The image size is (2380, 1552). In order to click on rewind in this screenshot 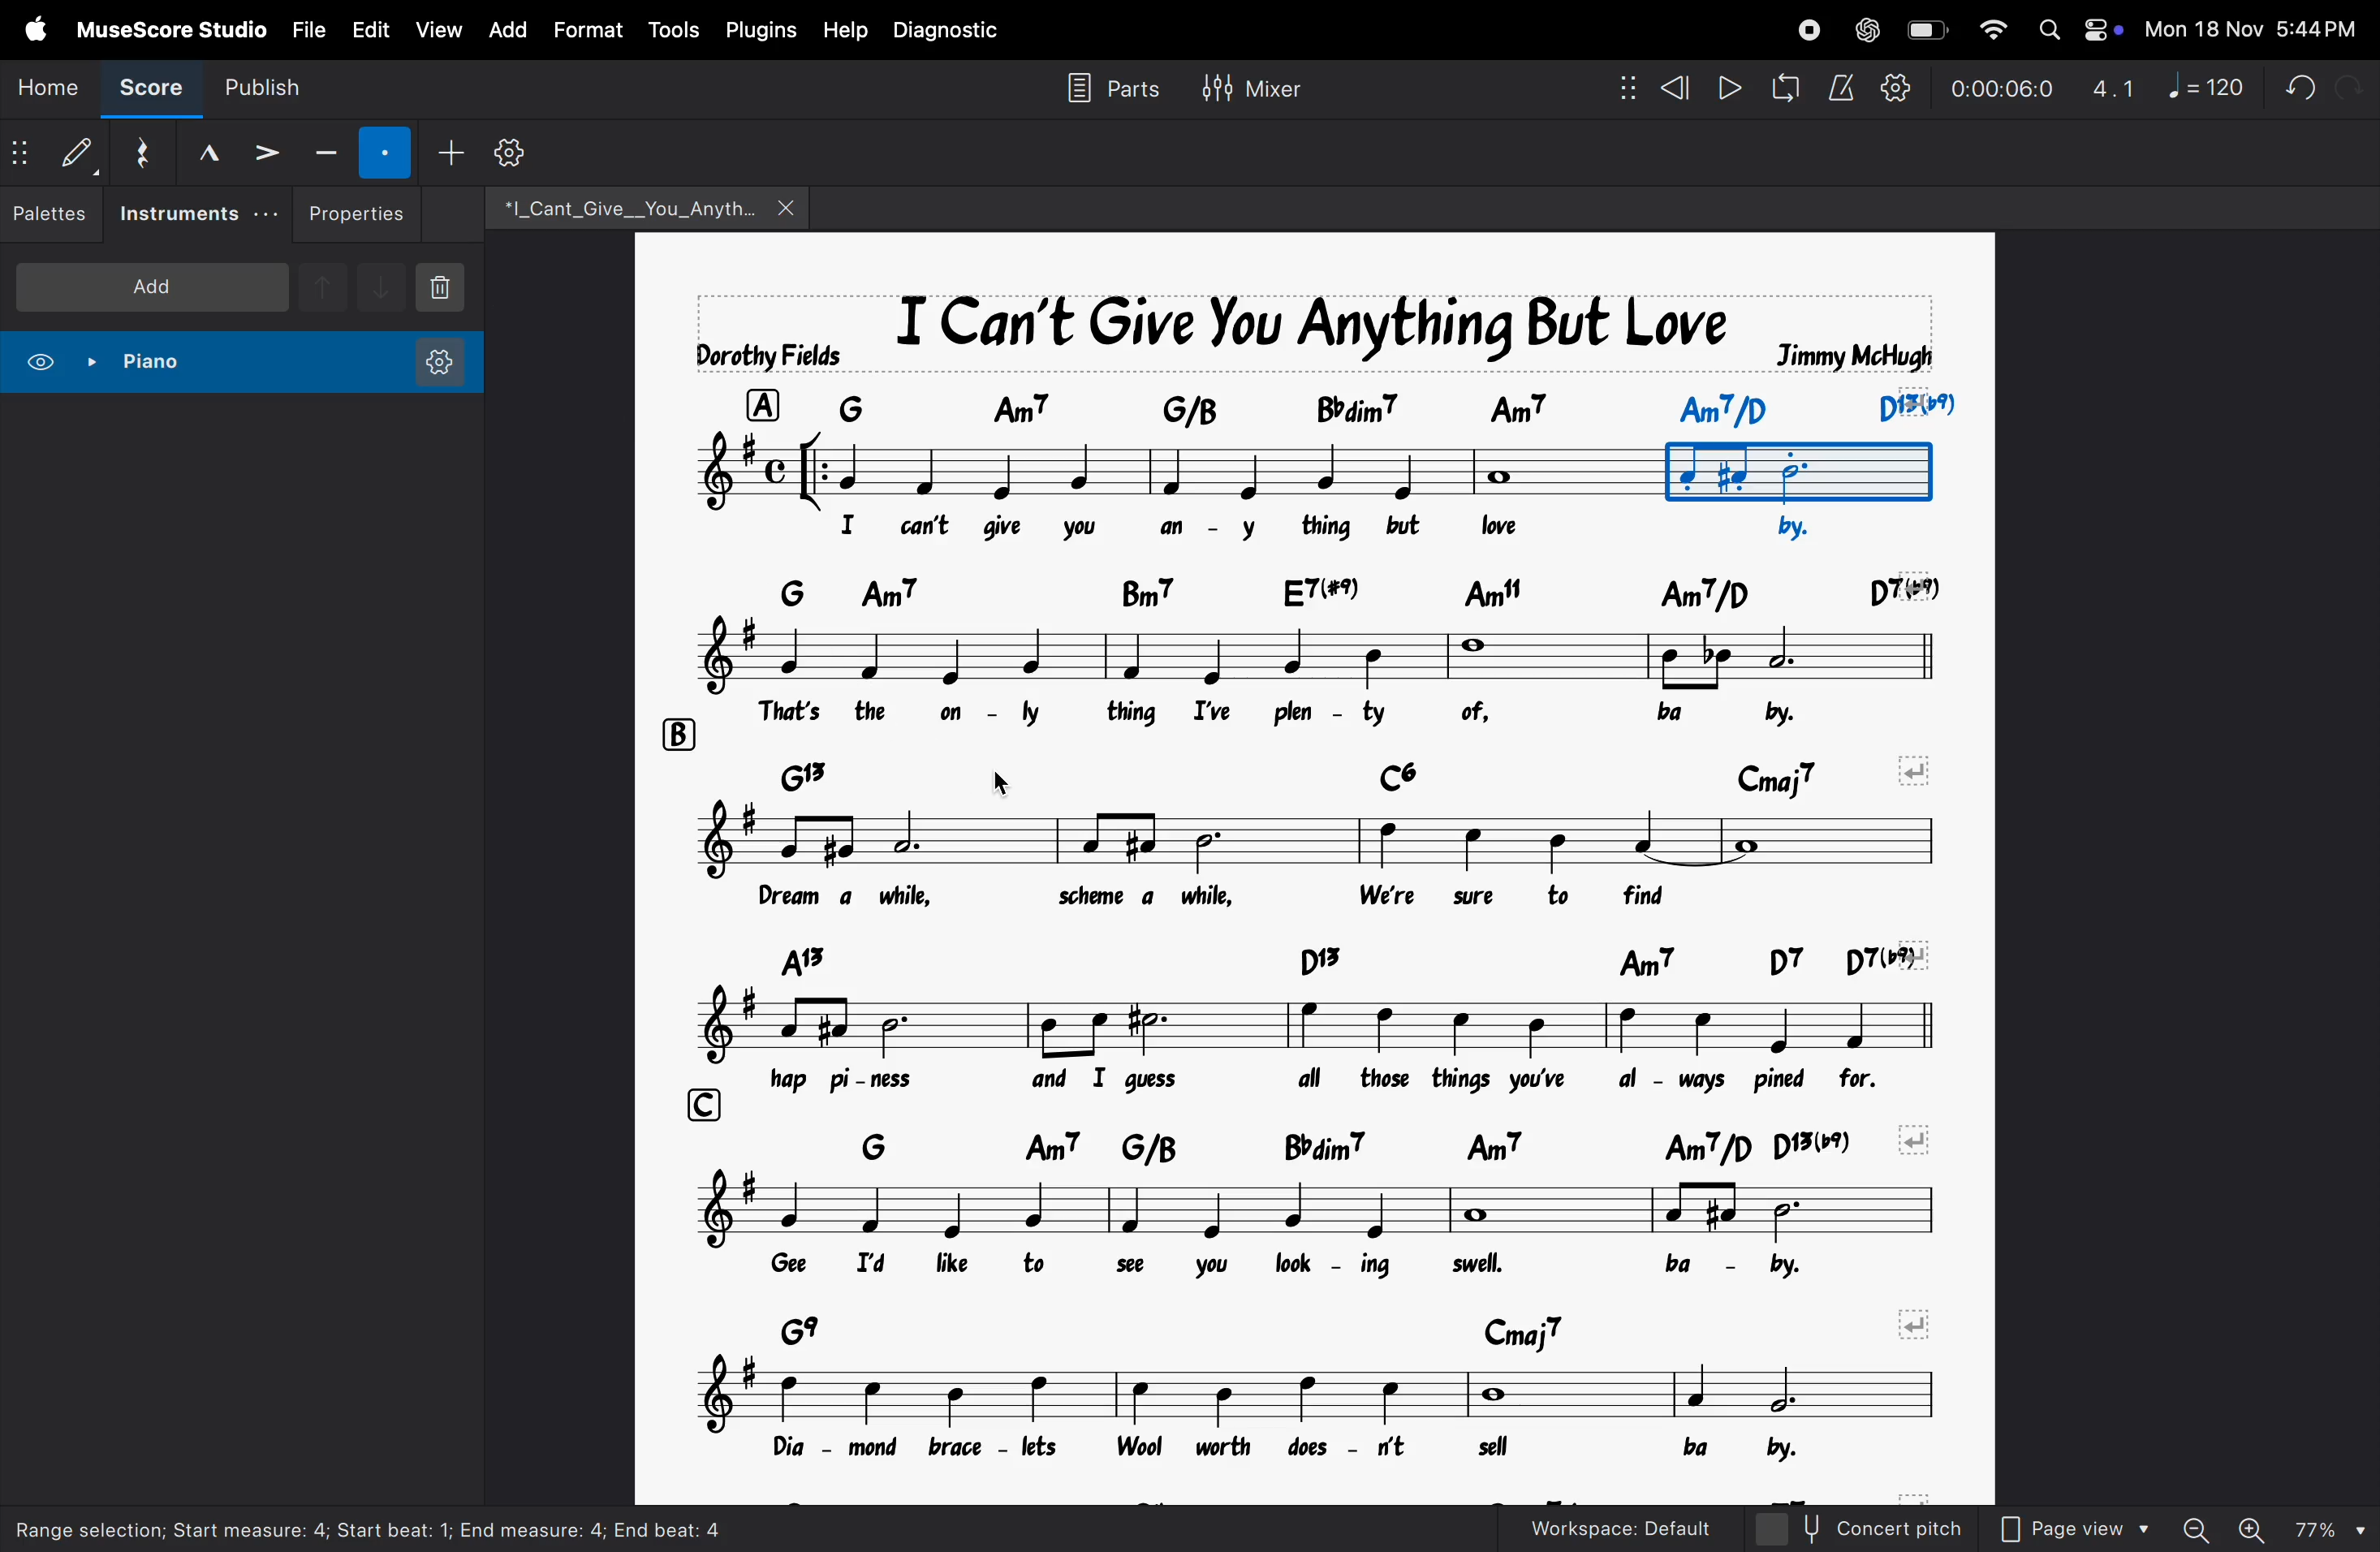, I will do `click(1656, 89)`.